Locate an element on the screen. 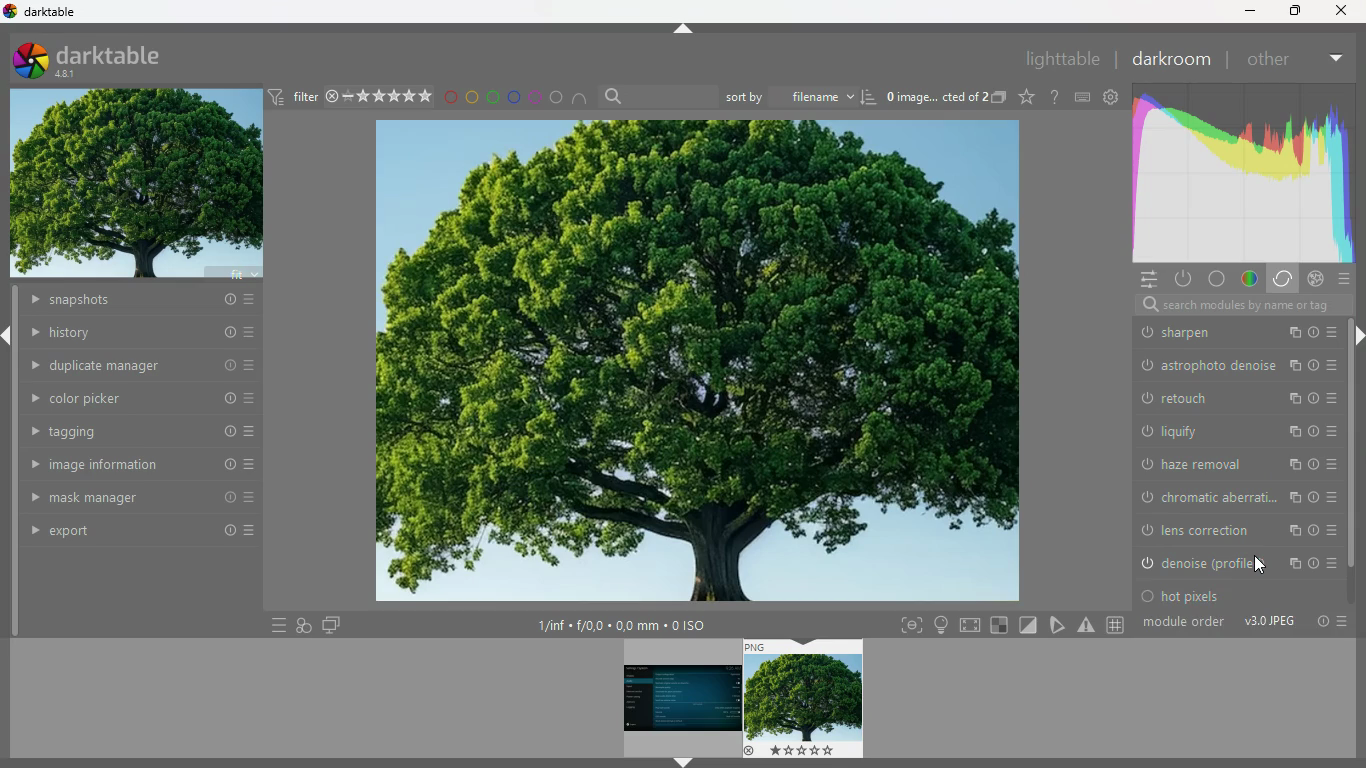 This screenshot has height=768, width=1366. color balance rgb is located at coordinates (1222, 529).